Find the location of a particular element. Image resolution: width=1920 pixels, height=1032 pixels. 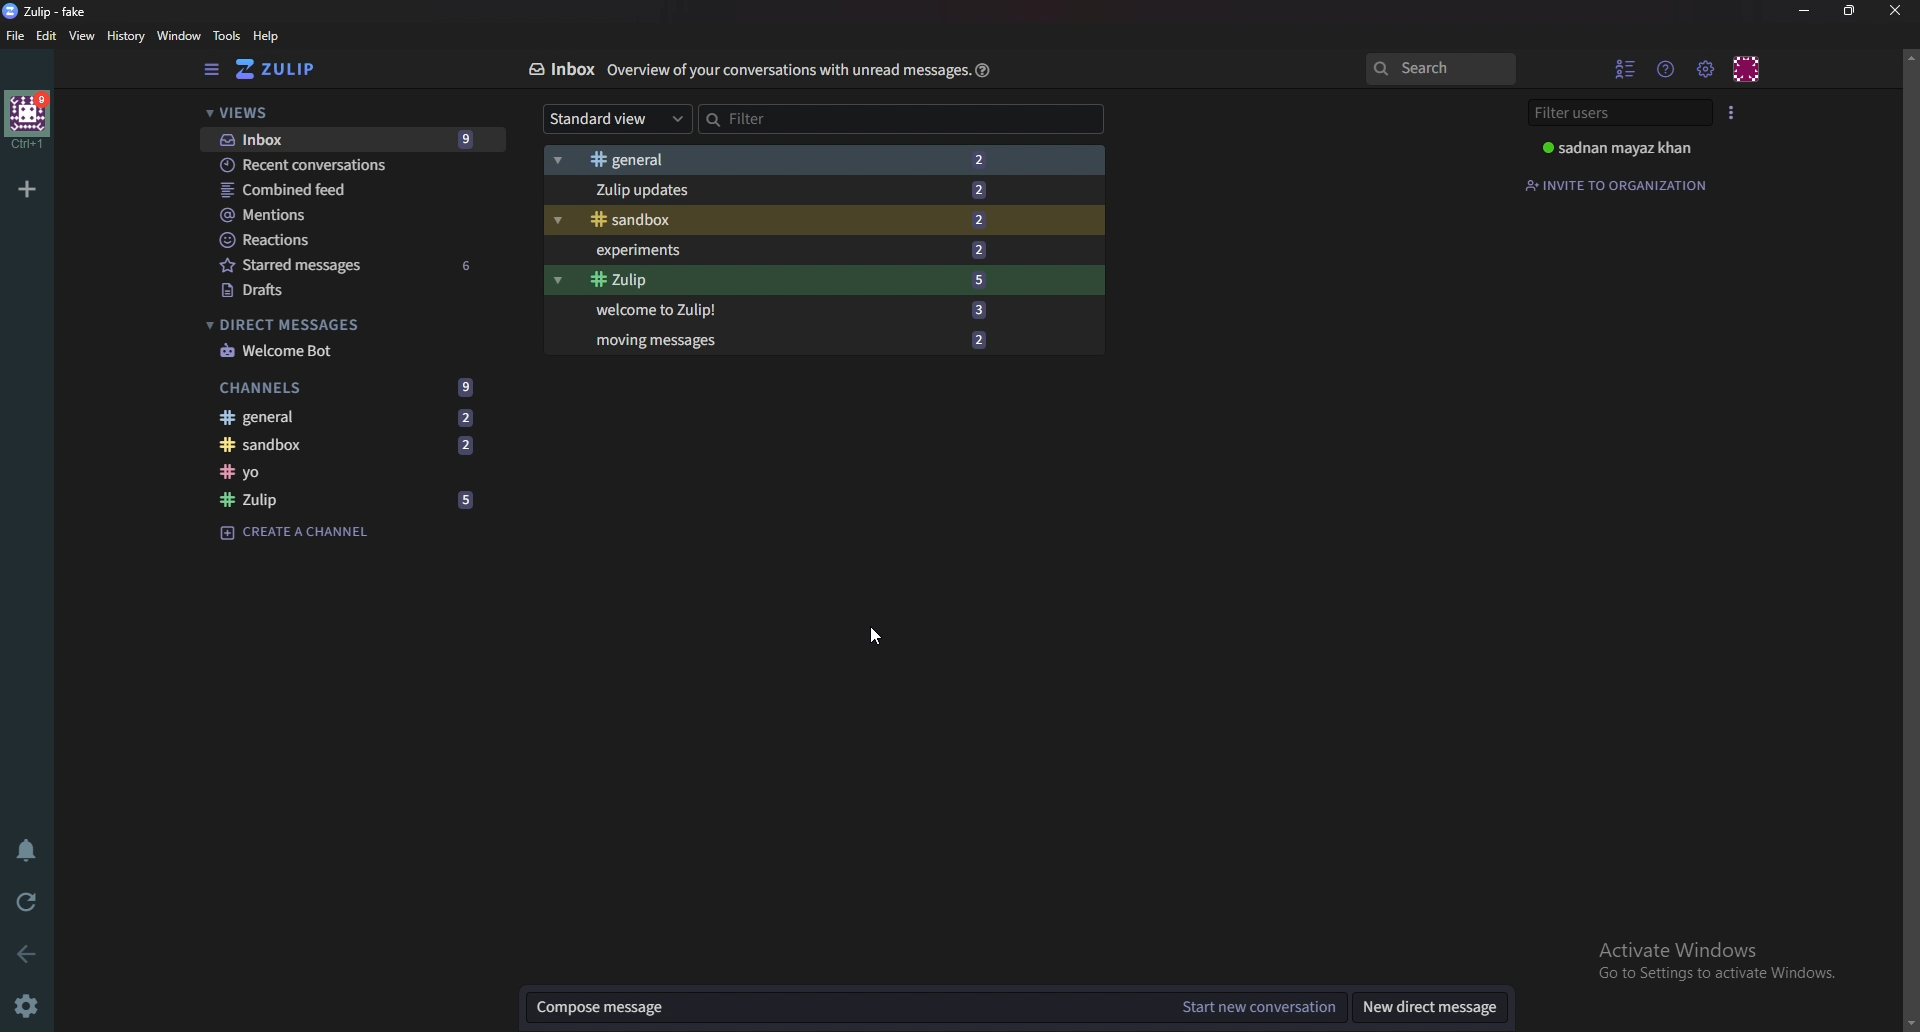

Zulip is located at coordinates (351, 499).